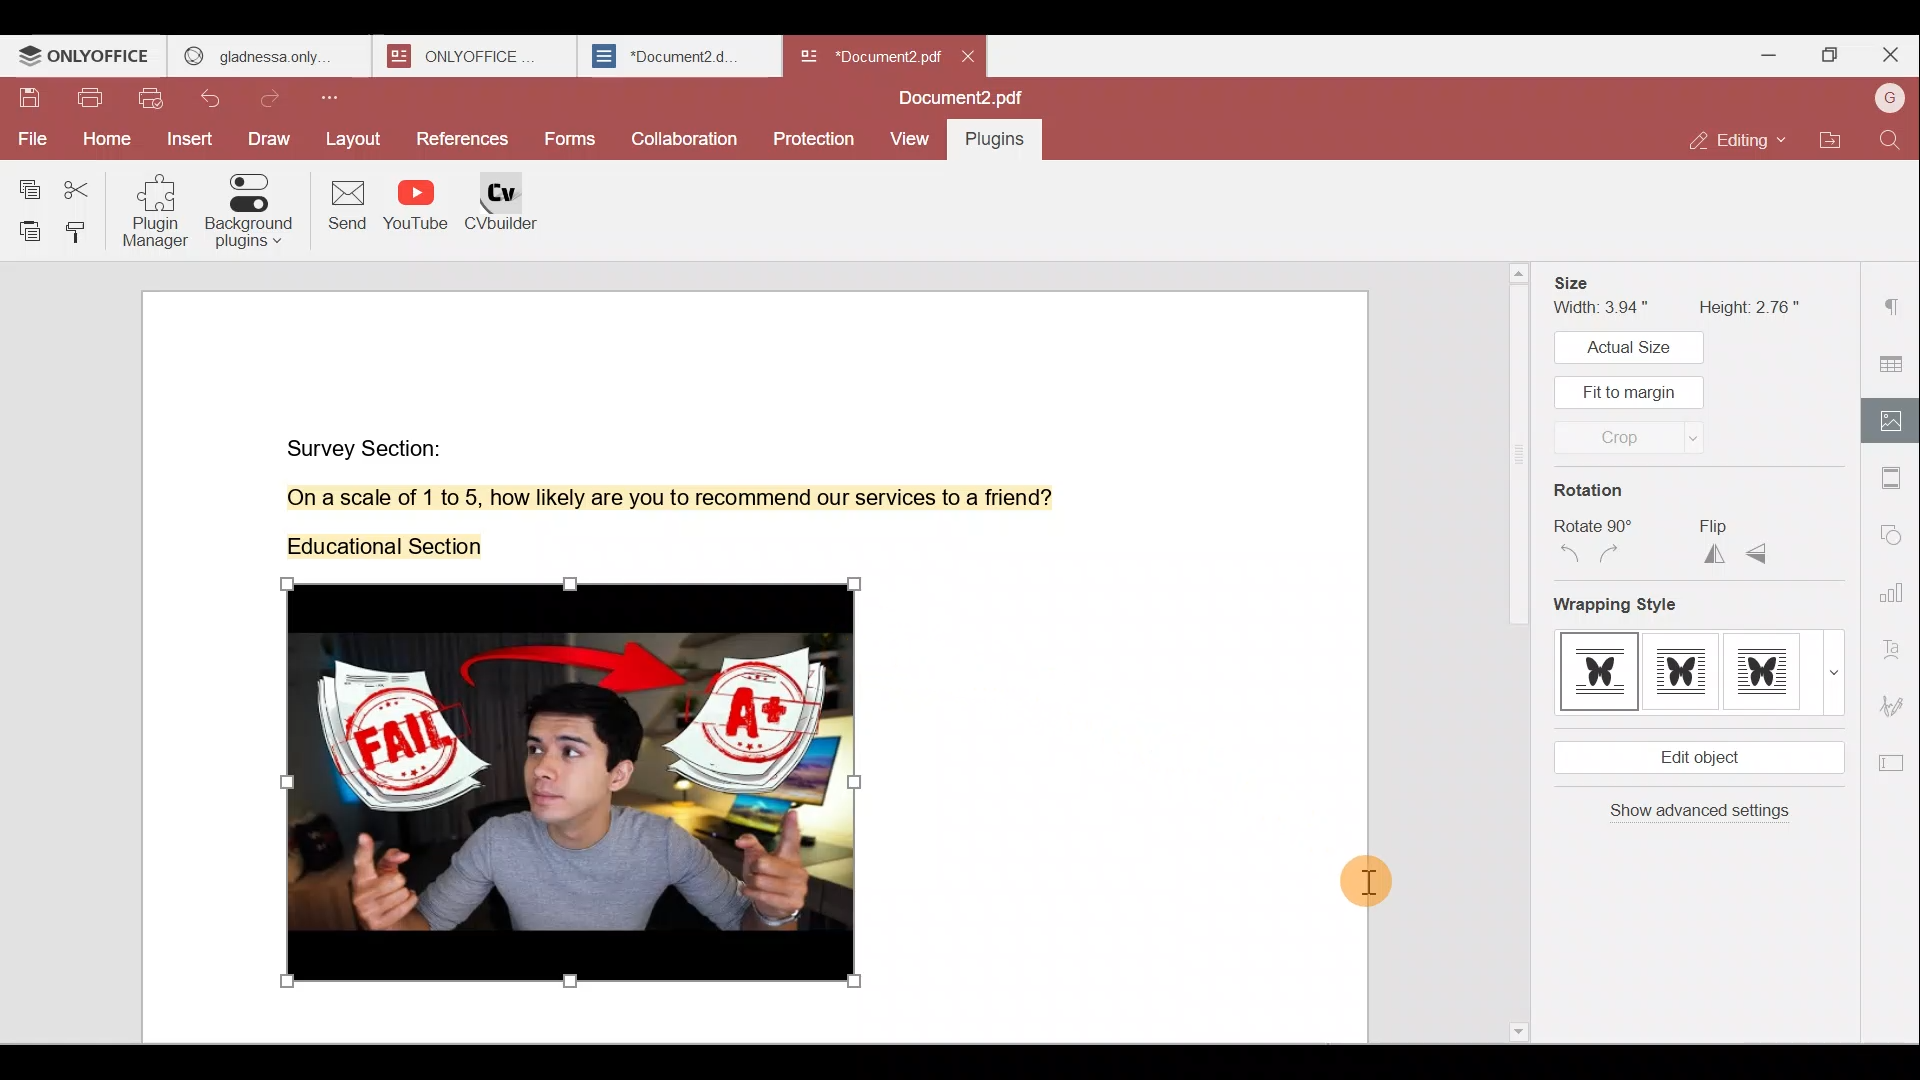  I want to click on Redo, so click(276, 99).